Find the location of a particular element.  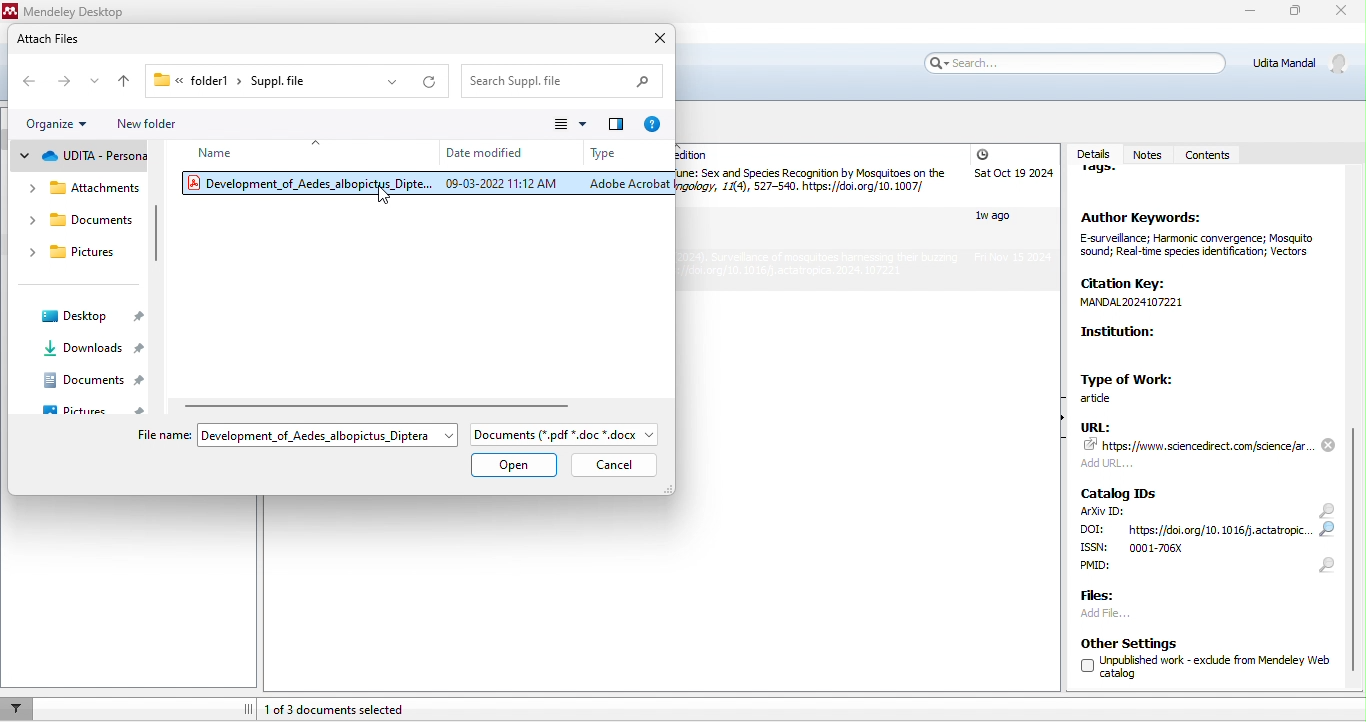

search bar is located at coordinates (1072, 62).